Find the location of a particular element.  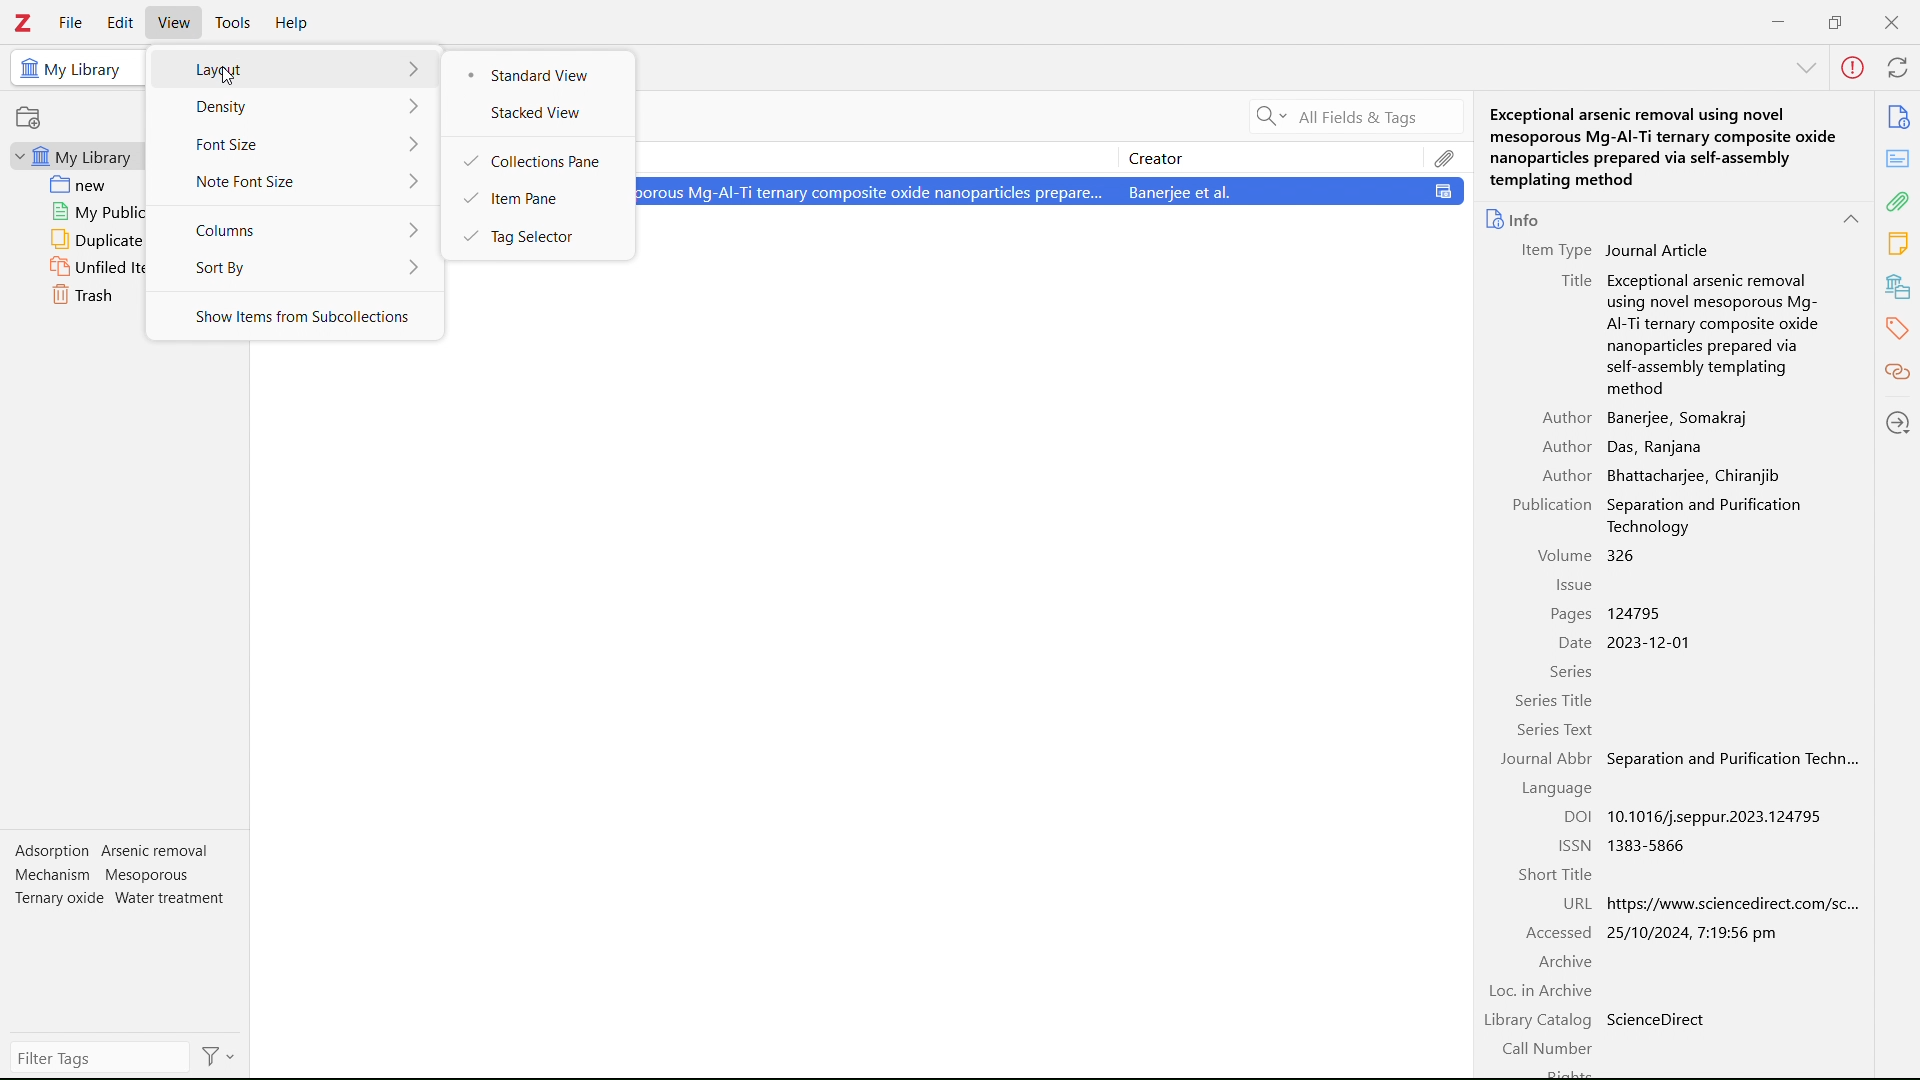

file is located at coordinates (71, 22).